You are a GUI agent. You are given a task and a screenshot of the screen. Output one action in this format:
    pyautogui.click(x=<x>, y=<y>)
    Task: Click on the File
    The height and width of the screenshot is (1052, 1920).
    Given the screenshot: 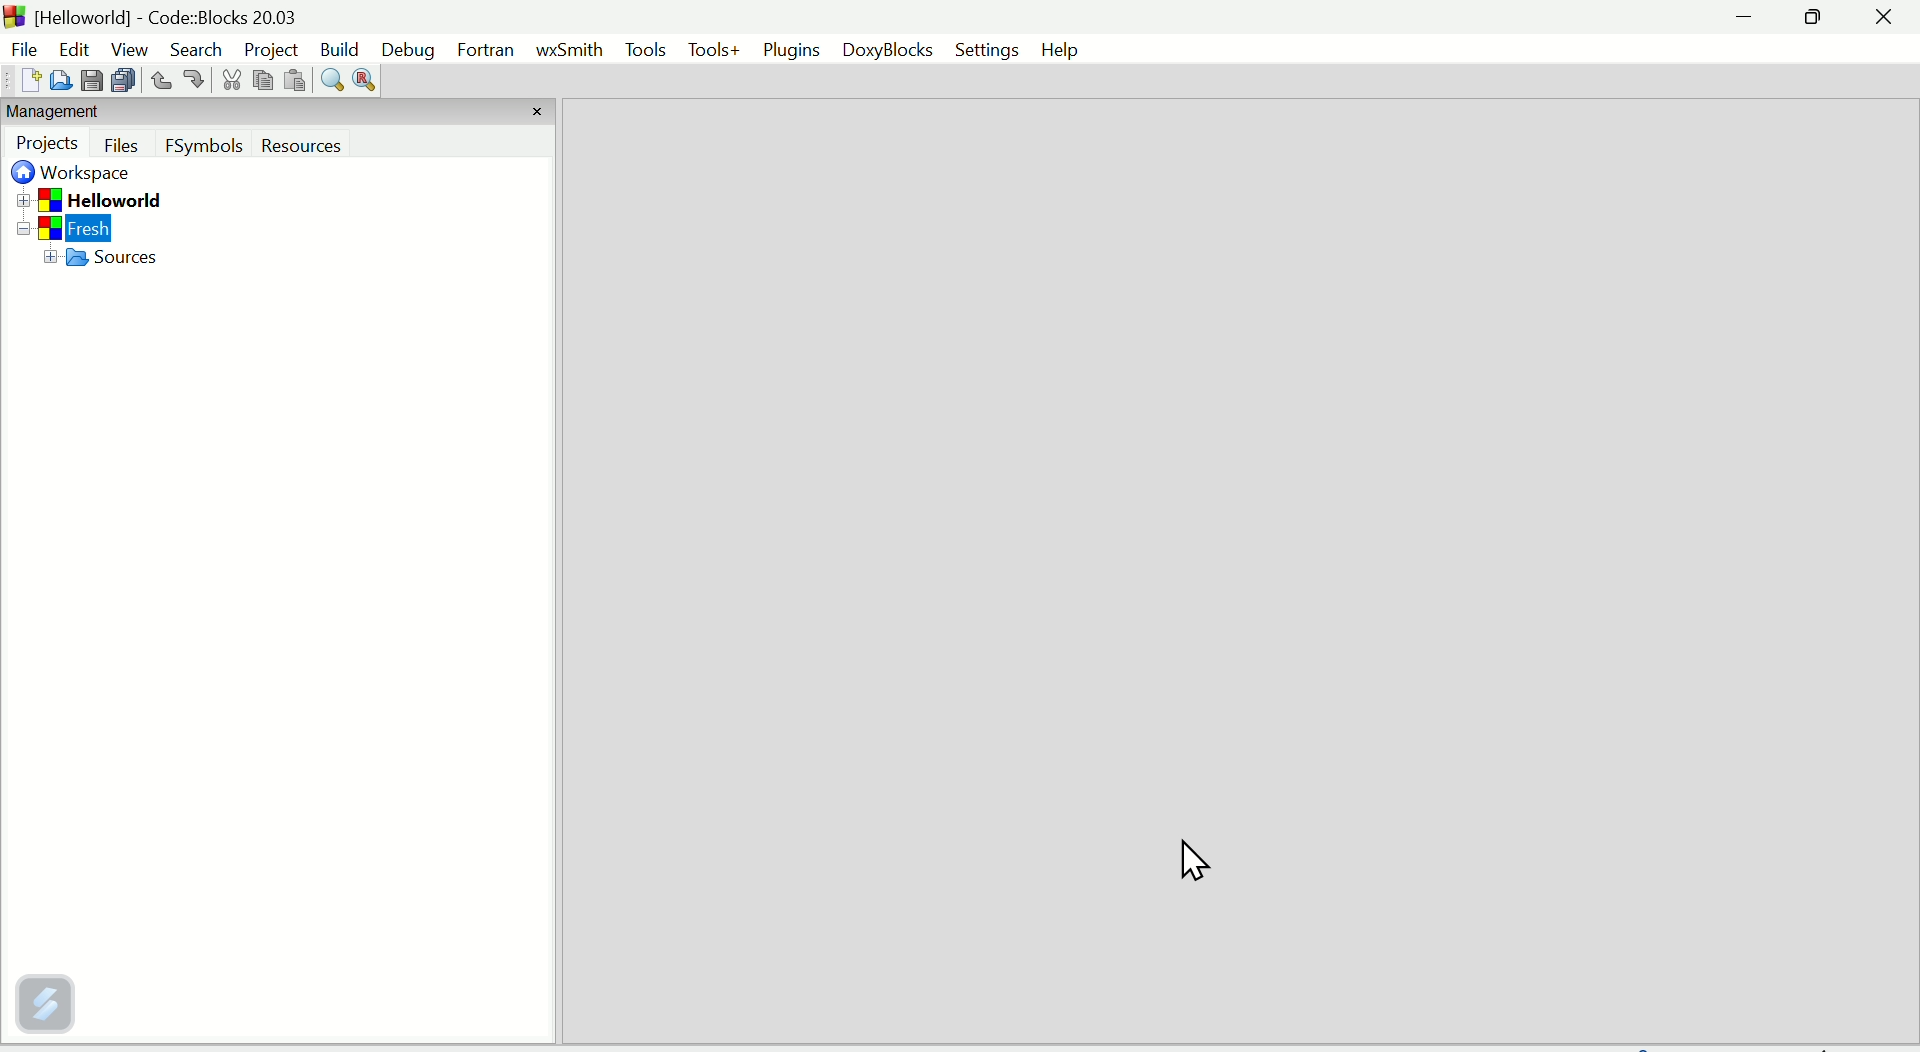 What is the action you would take?
    pyautogui.click(x=21, y=47)
    